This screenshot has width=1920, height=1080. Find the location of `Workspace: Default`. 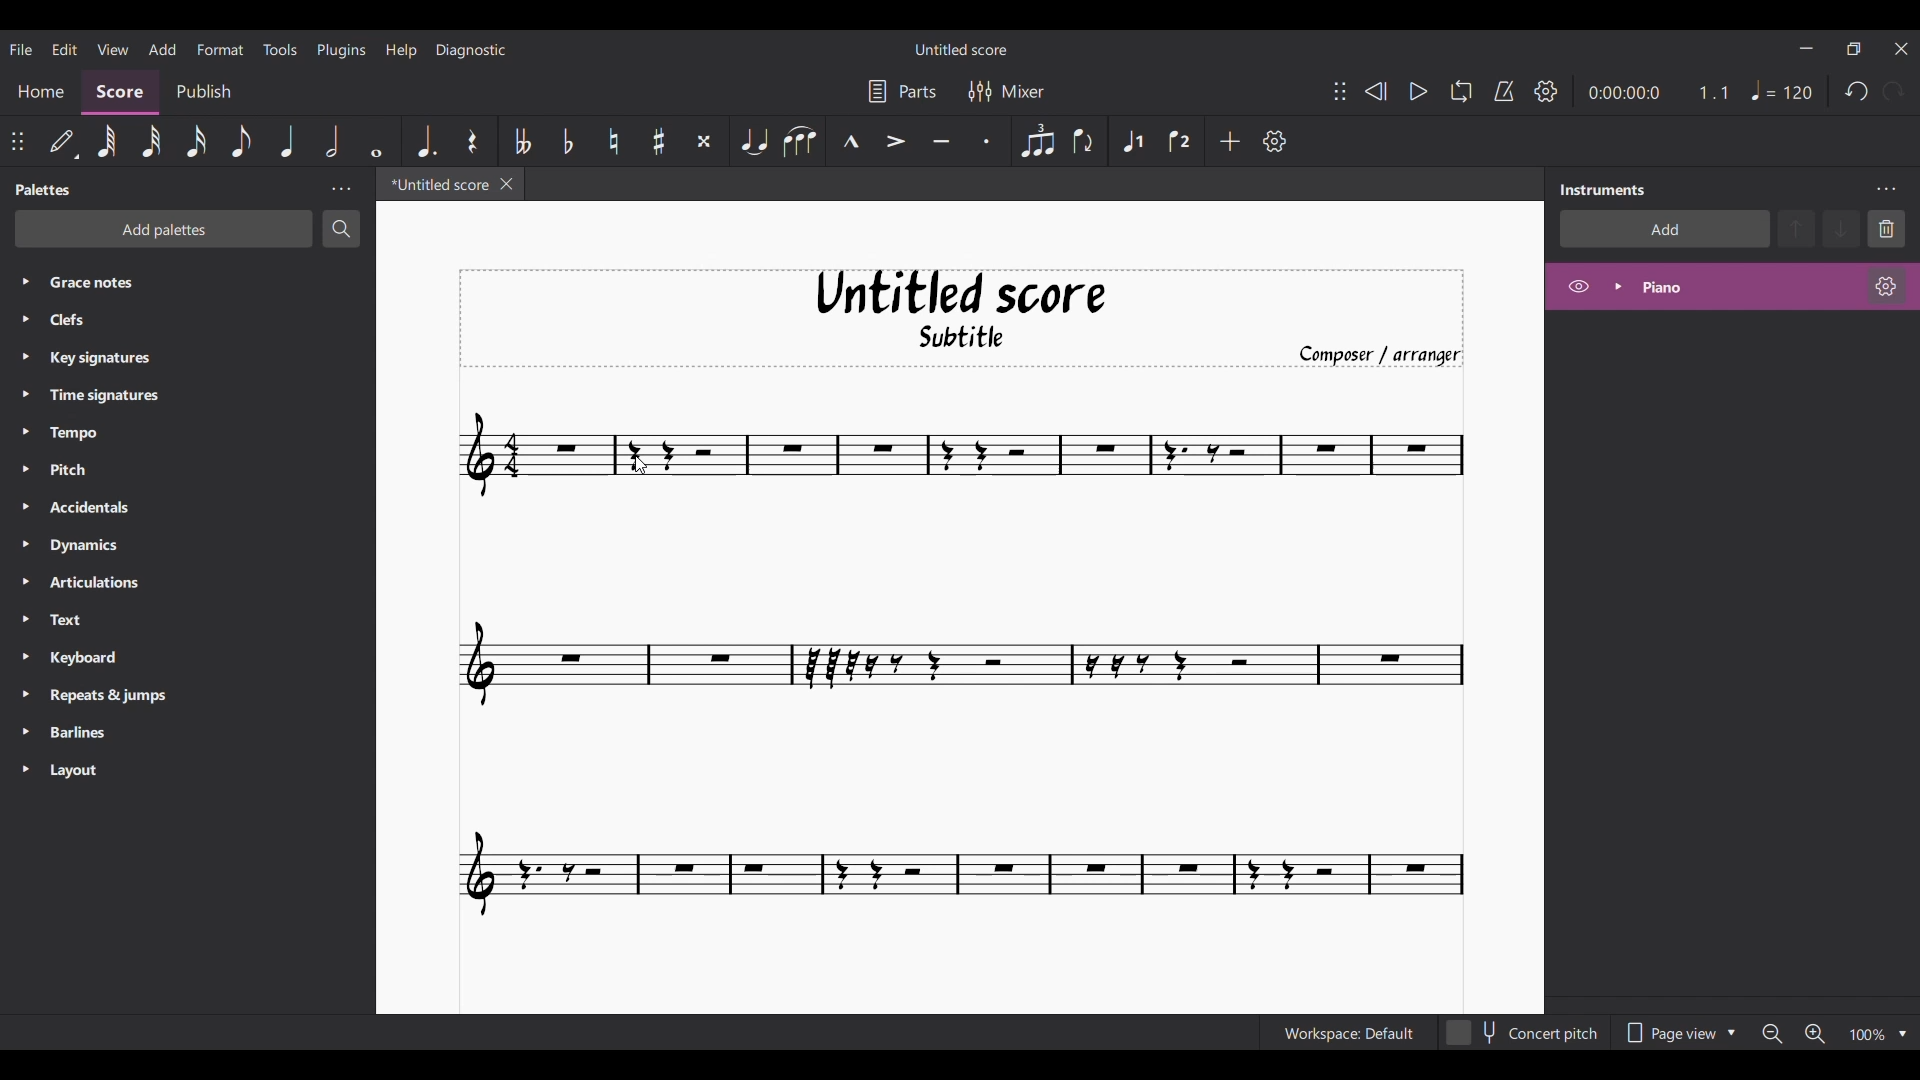

Workspace: Default is located at coordinates (1348, 1033).